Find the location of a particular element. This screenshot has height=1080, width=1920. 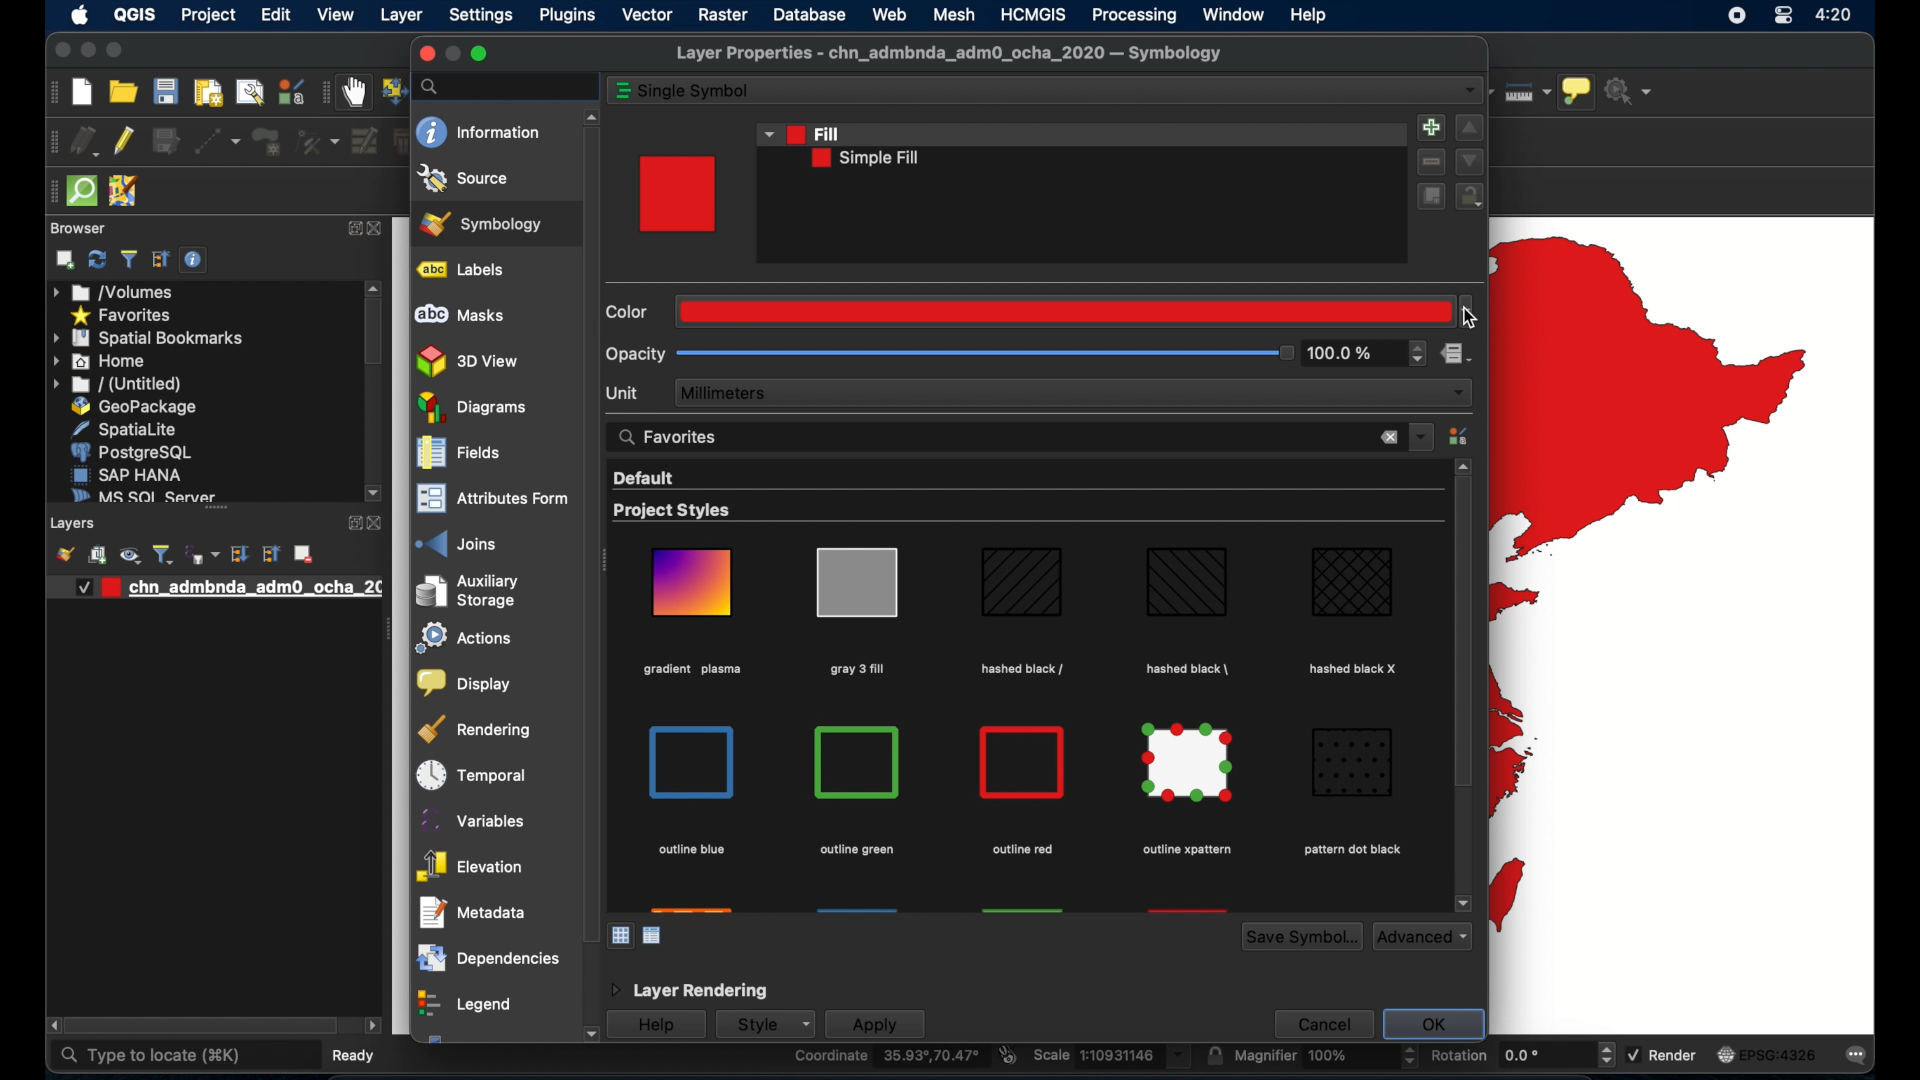

diagrams is located at coordinates (474, 408).